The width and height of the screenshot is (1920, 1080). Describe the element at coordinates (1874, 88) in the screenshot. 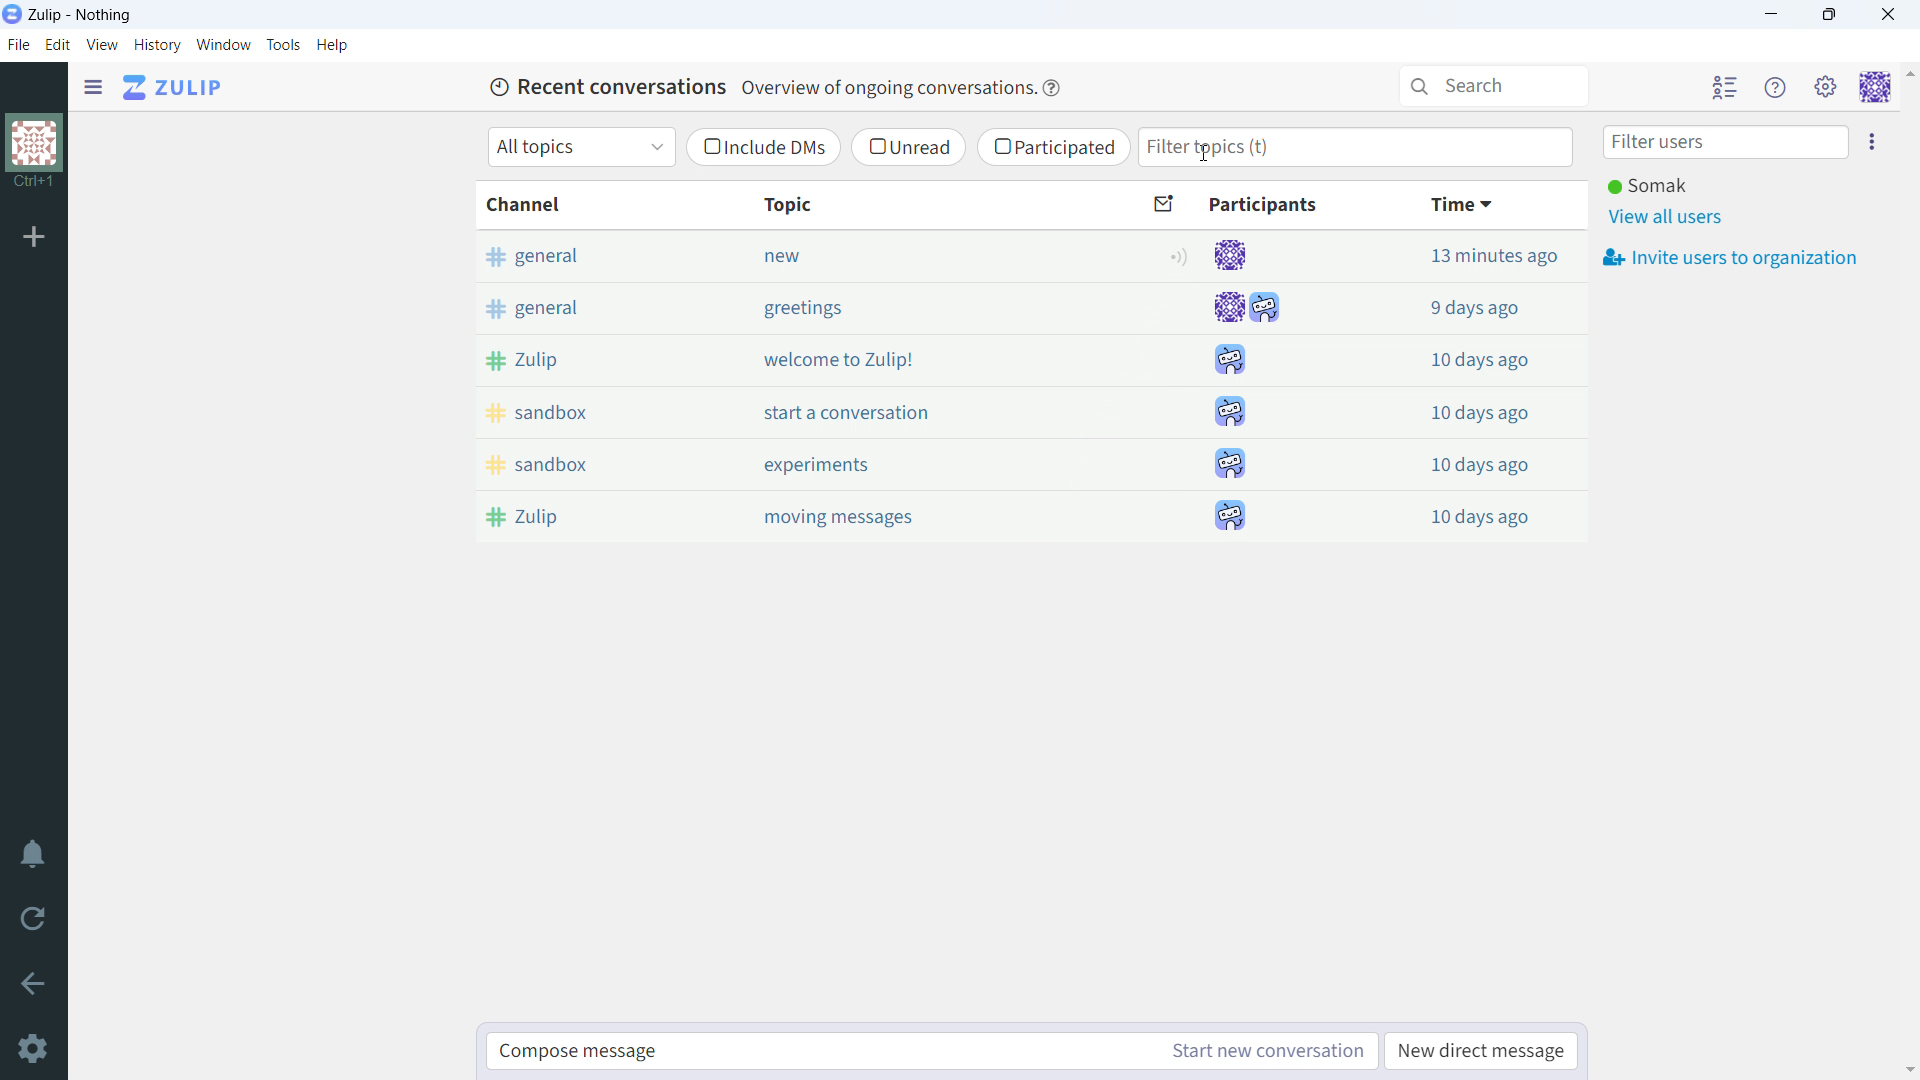

I see `personal menu` at that location.